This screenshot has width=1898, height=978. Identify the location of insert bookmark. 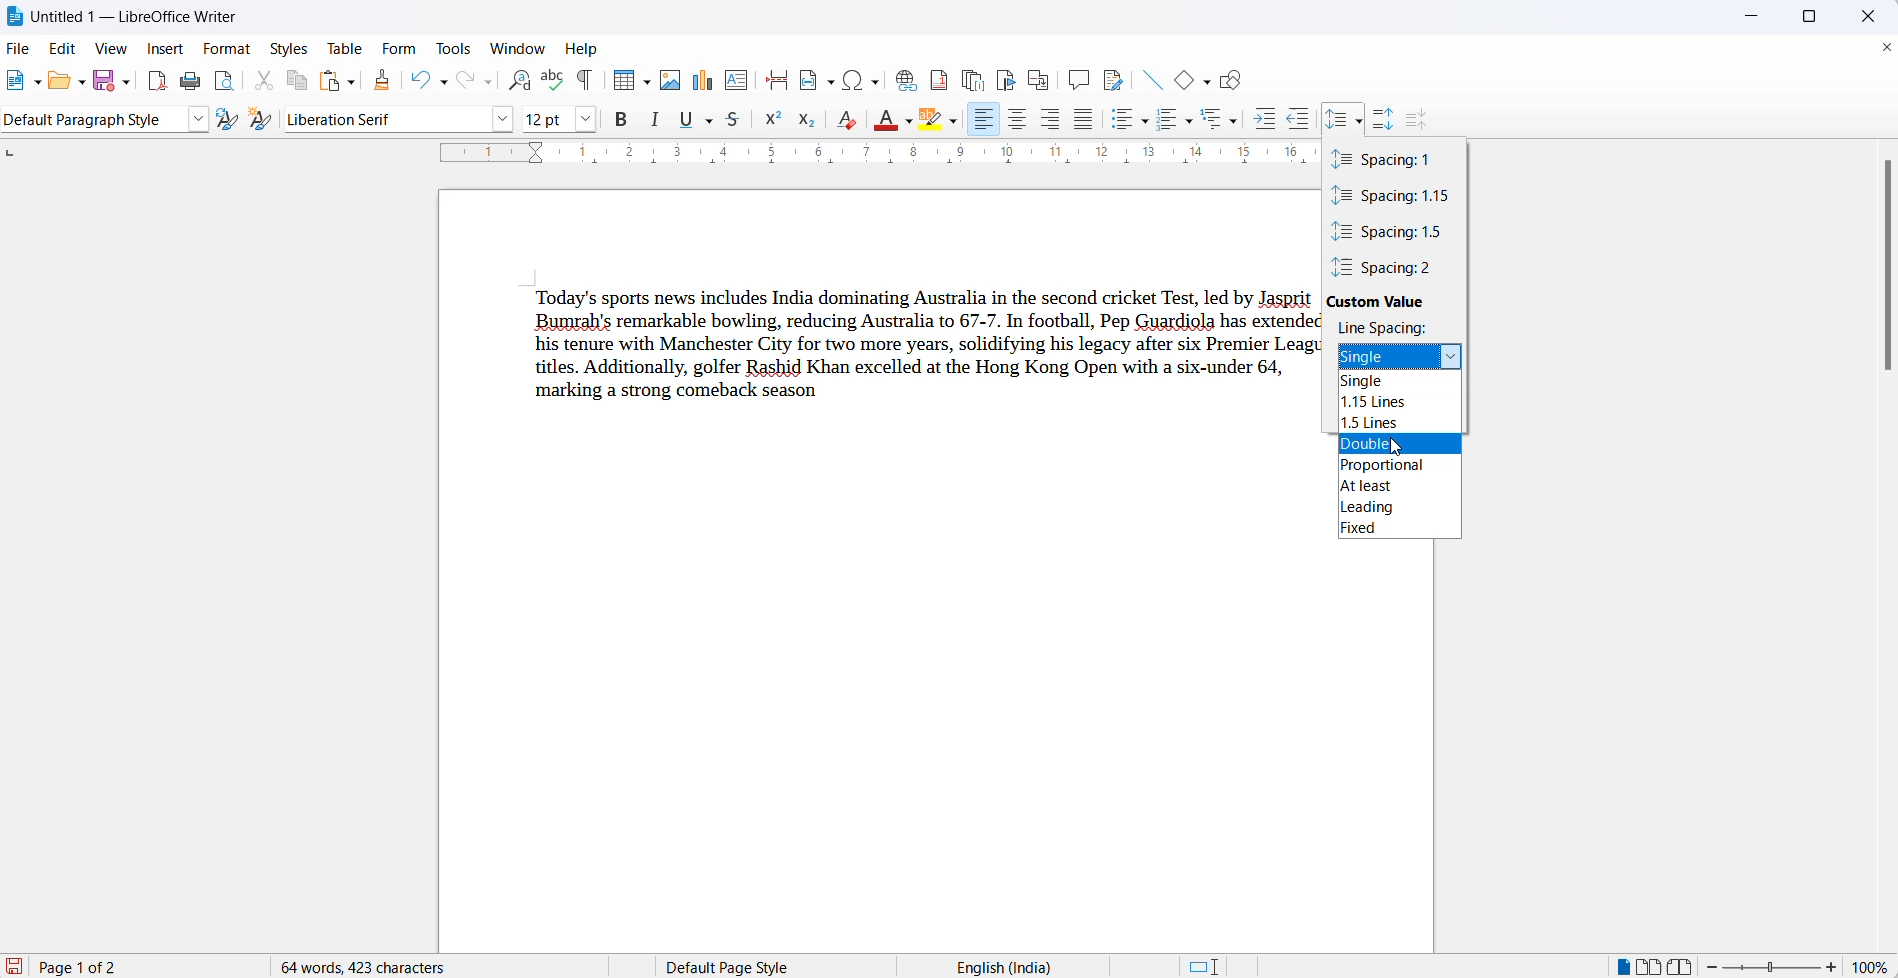
(1004, 77).